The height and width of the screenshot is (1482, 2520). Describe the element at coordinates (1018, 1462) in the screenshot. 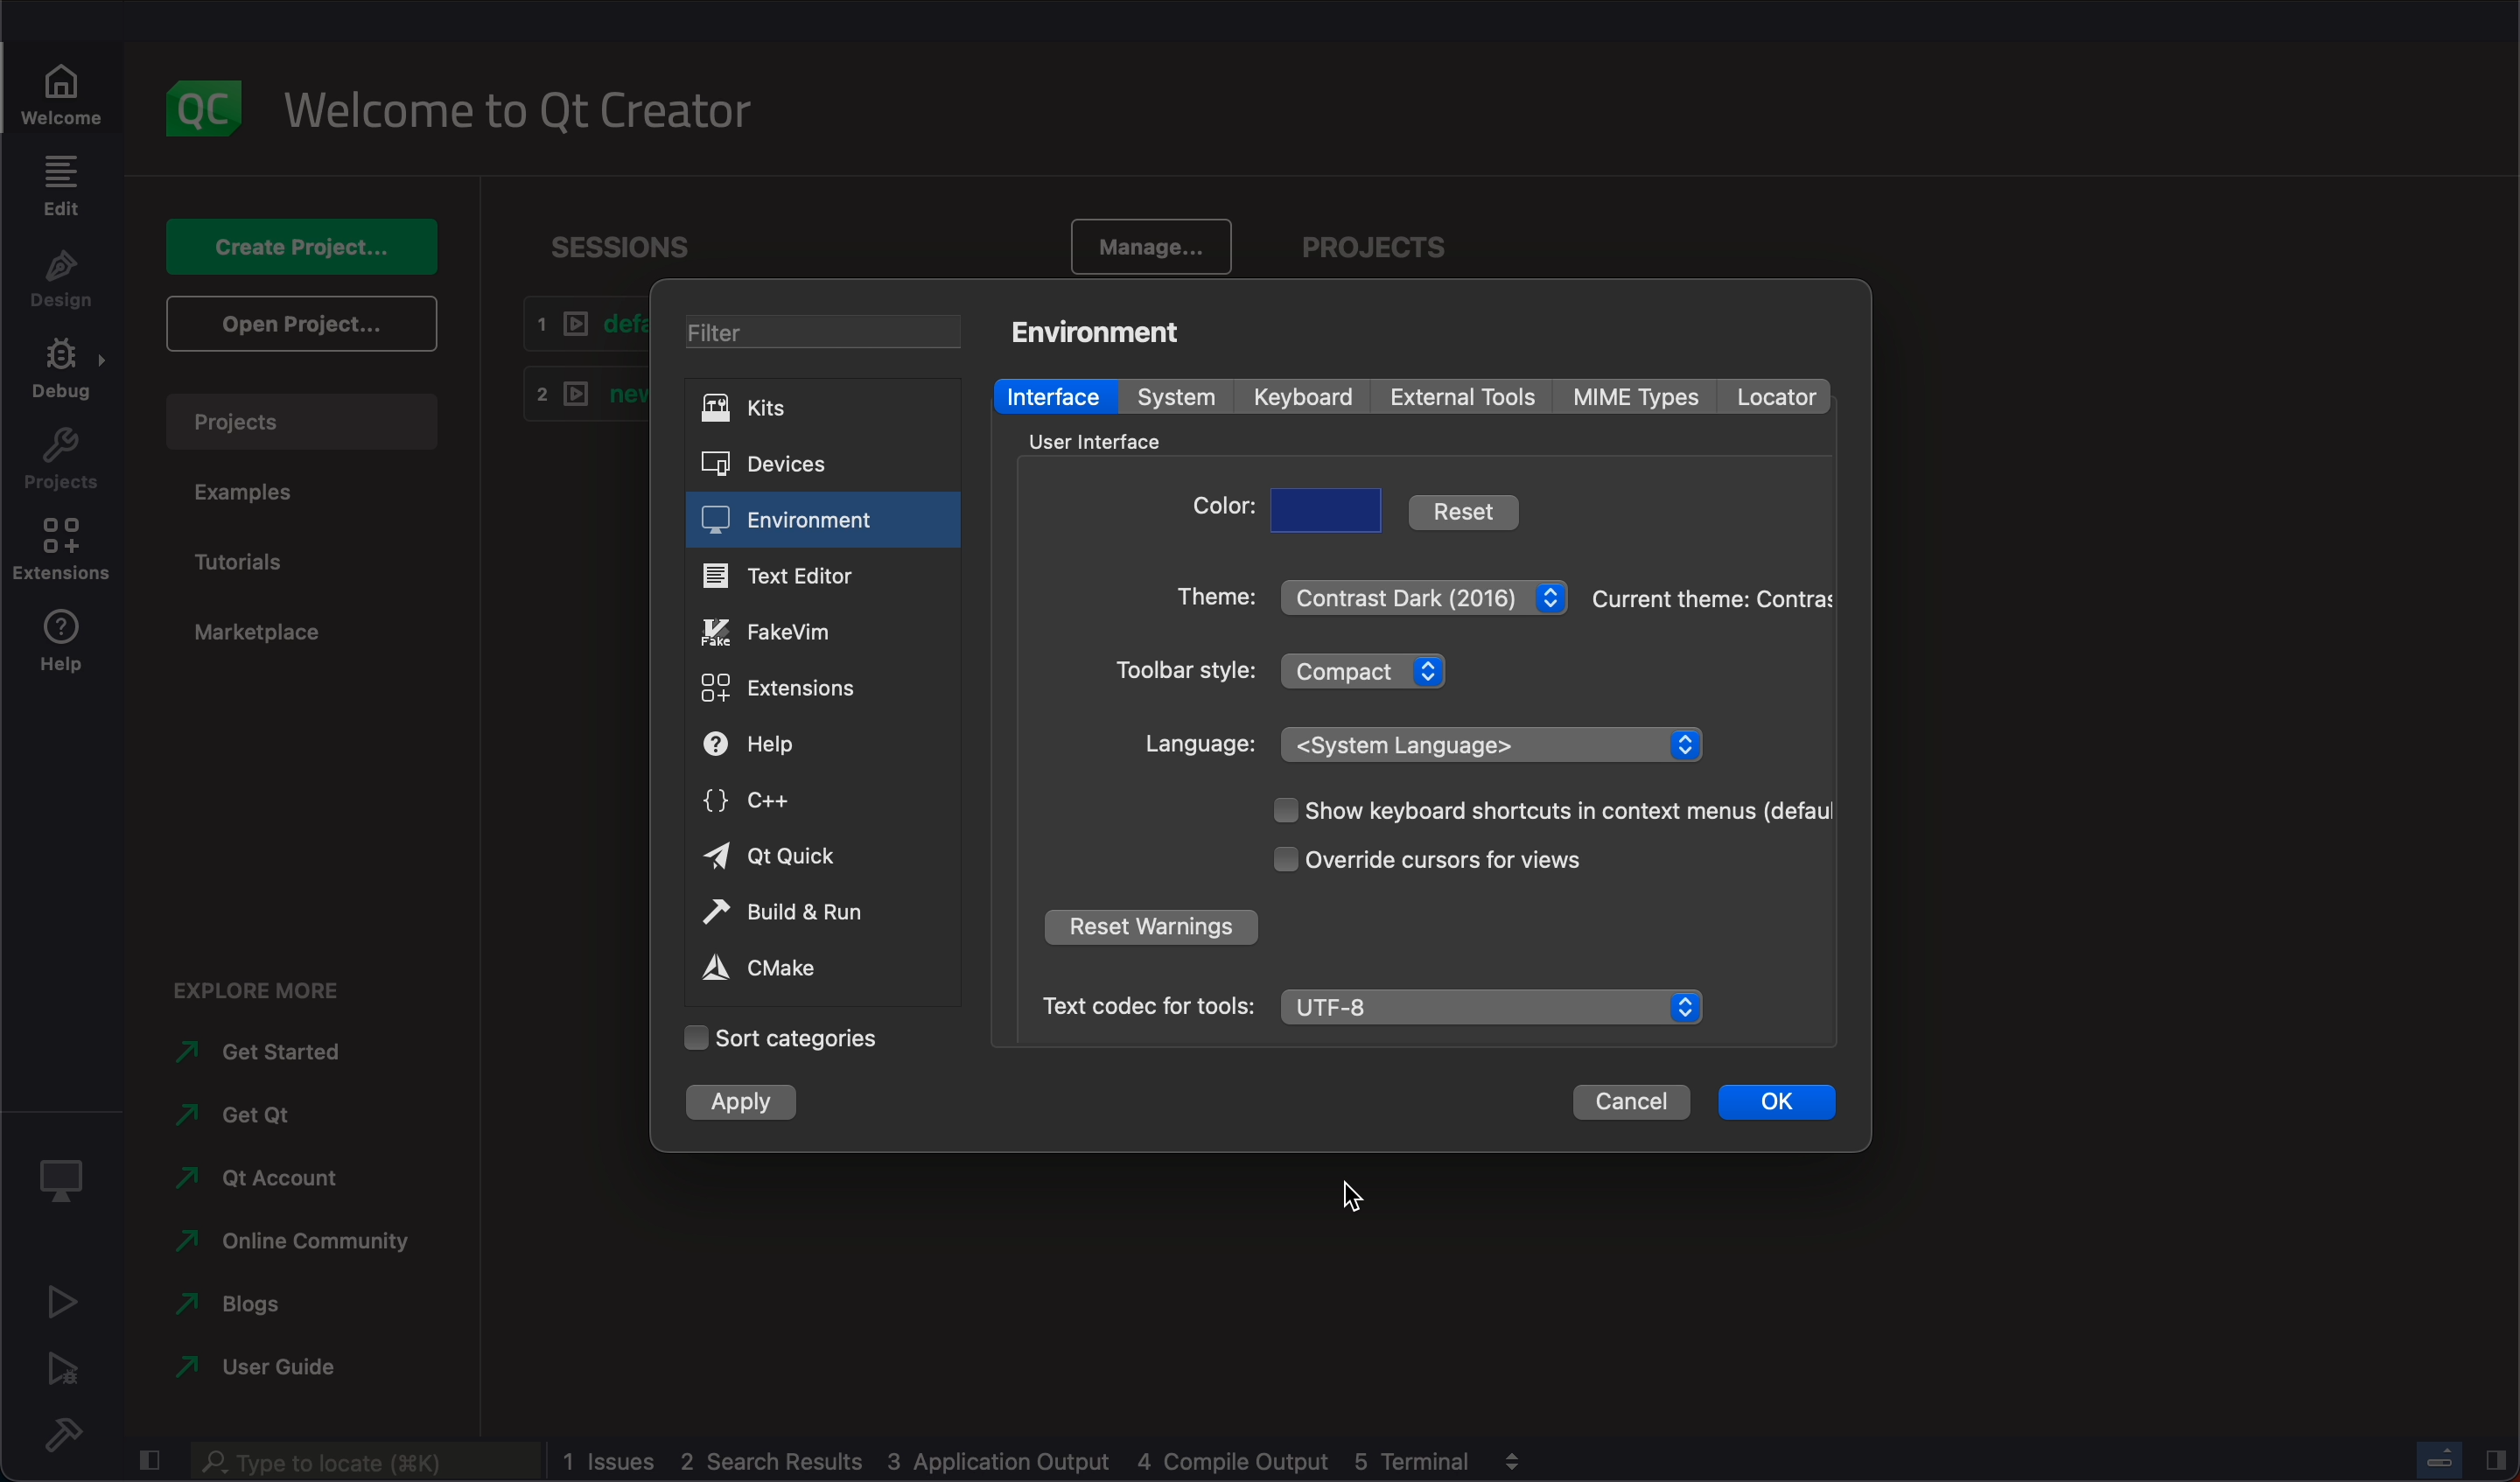

I see `logs` at that location.